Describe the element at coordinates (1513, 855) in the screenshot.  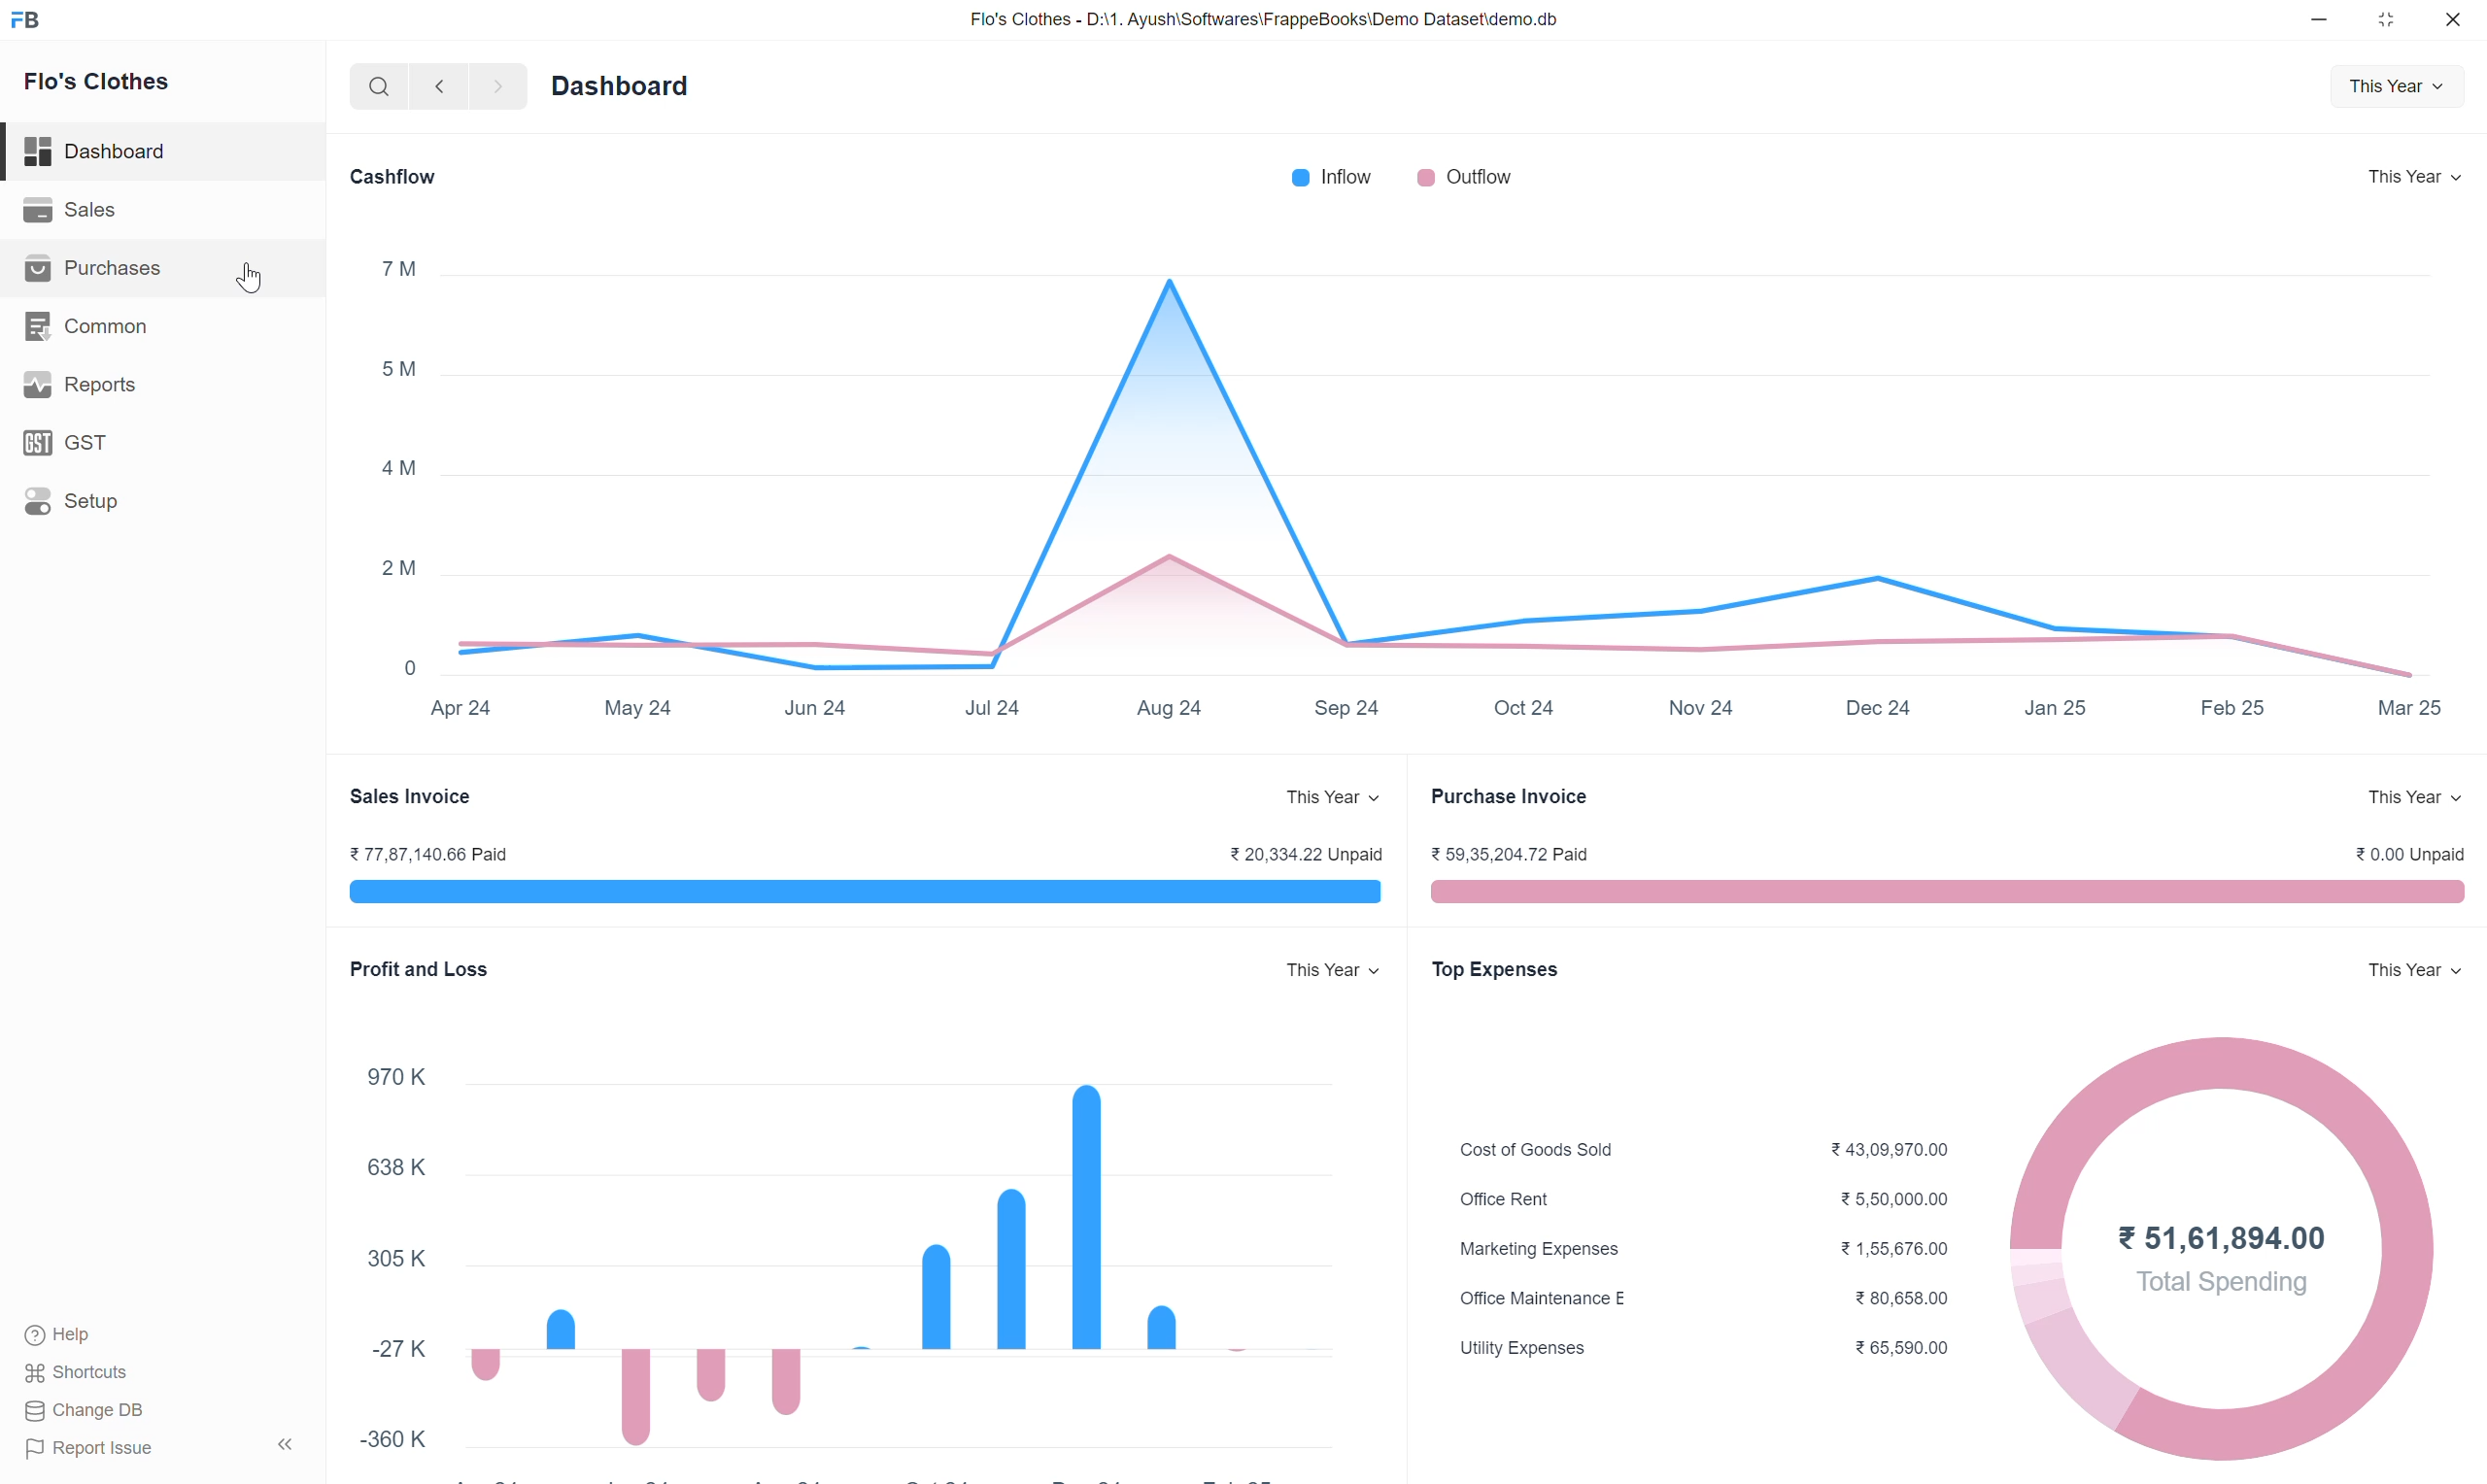
I see `59,35,204.72 Paid` at that location.